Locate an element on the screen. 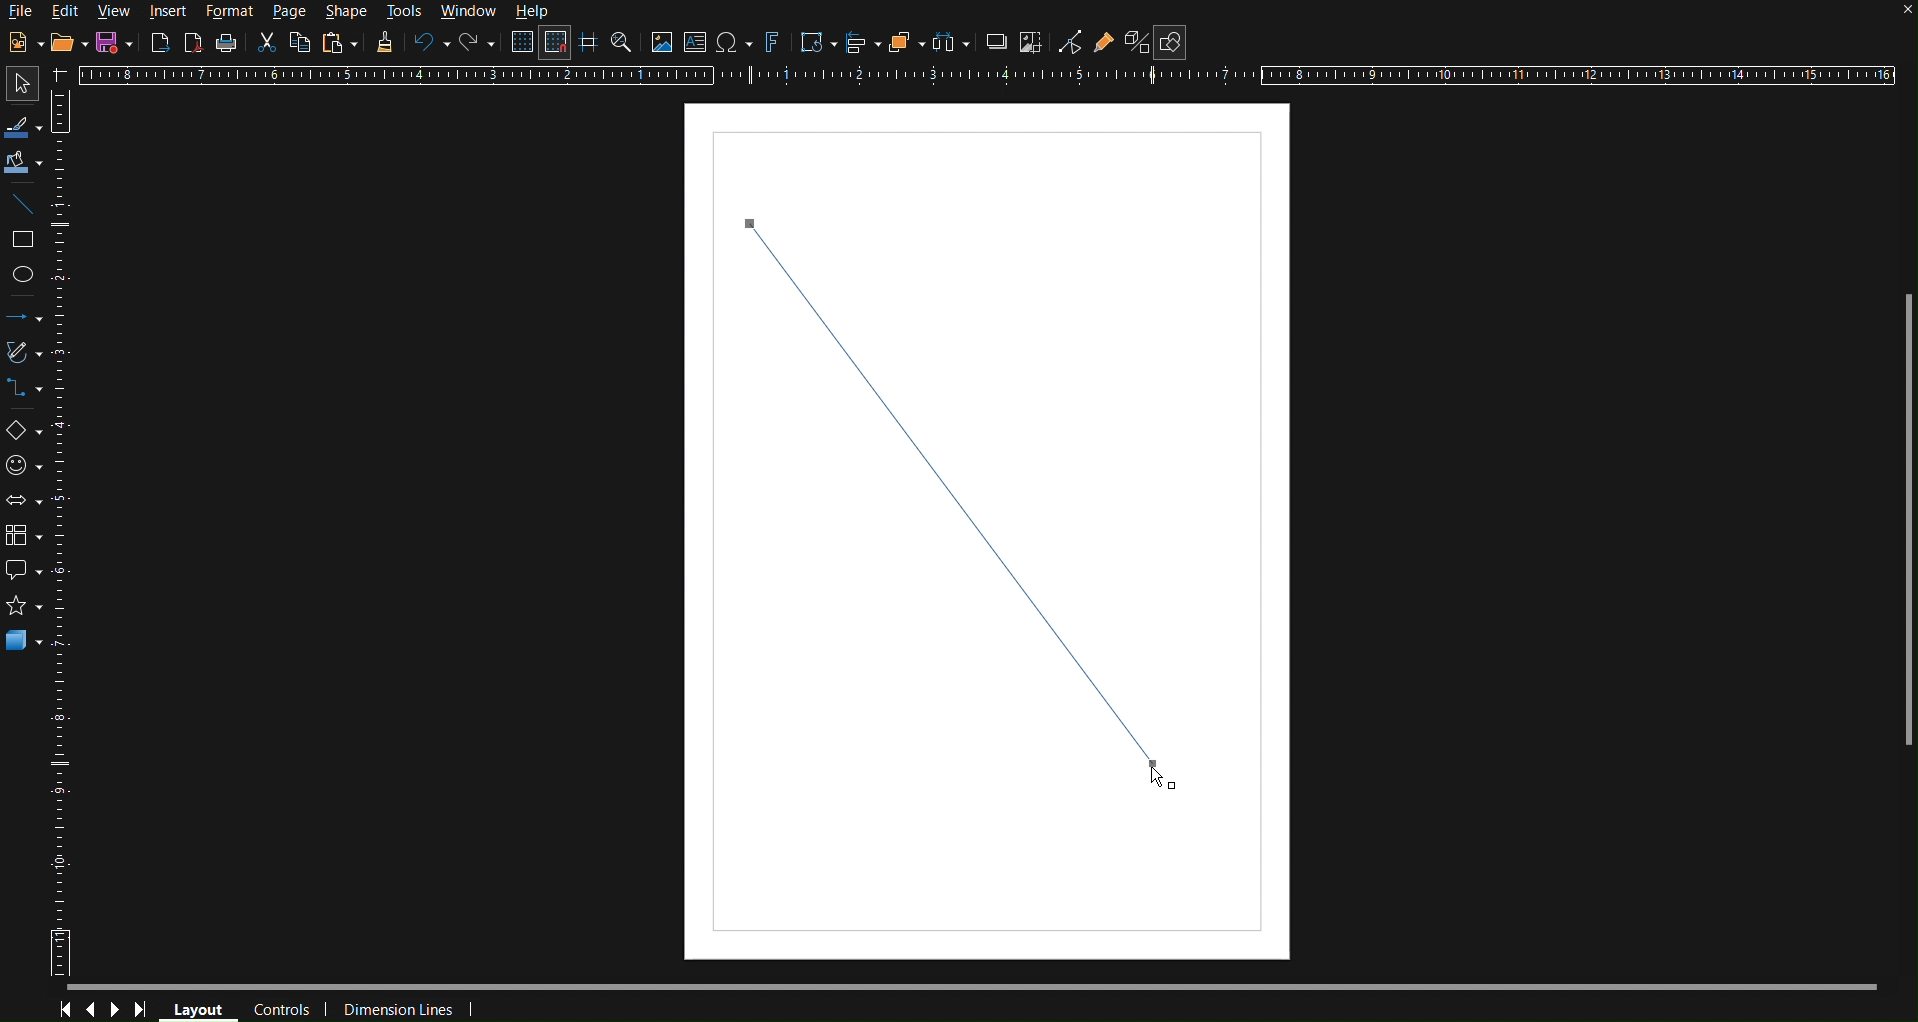  Distribute objects is located at coordinates (954, 42).